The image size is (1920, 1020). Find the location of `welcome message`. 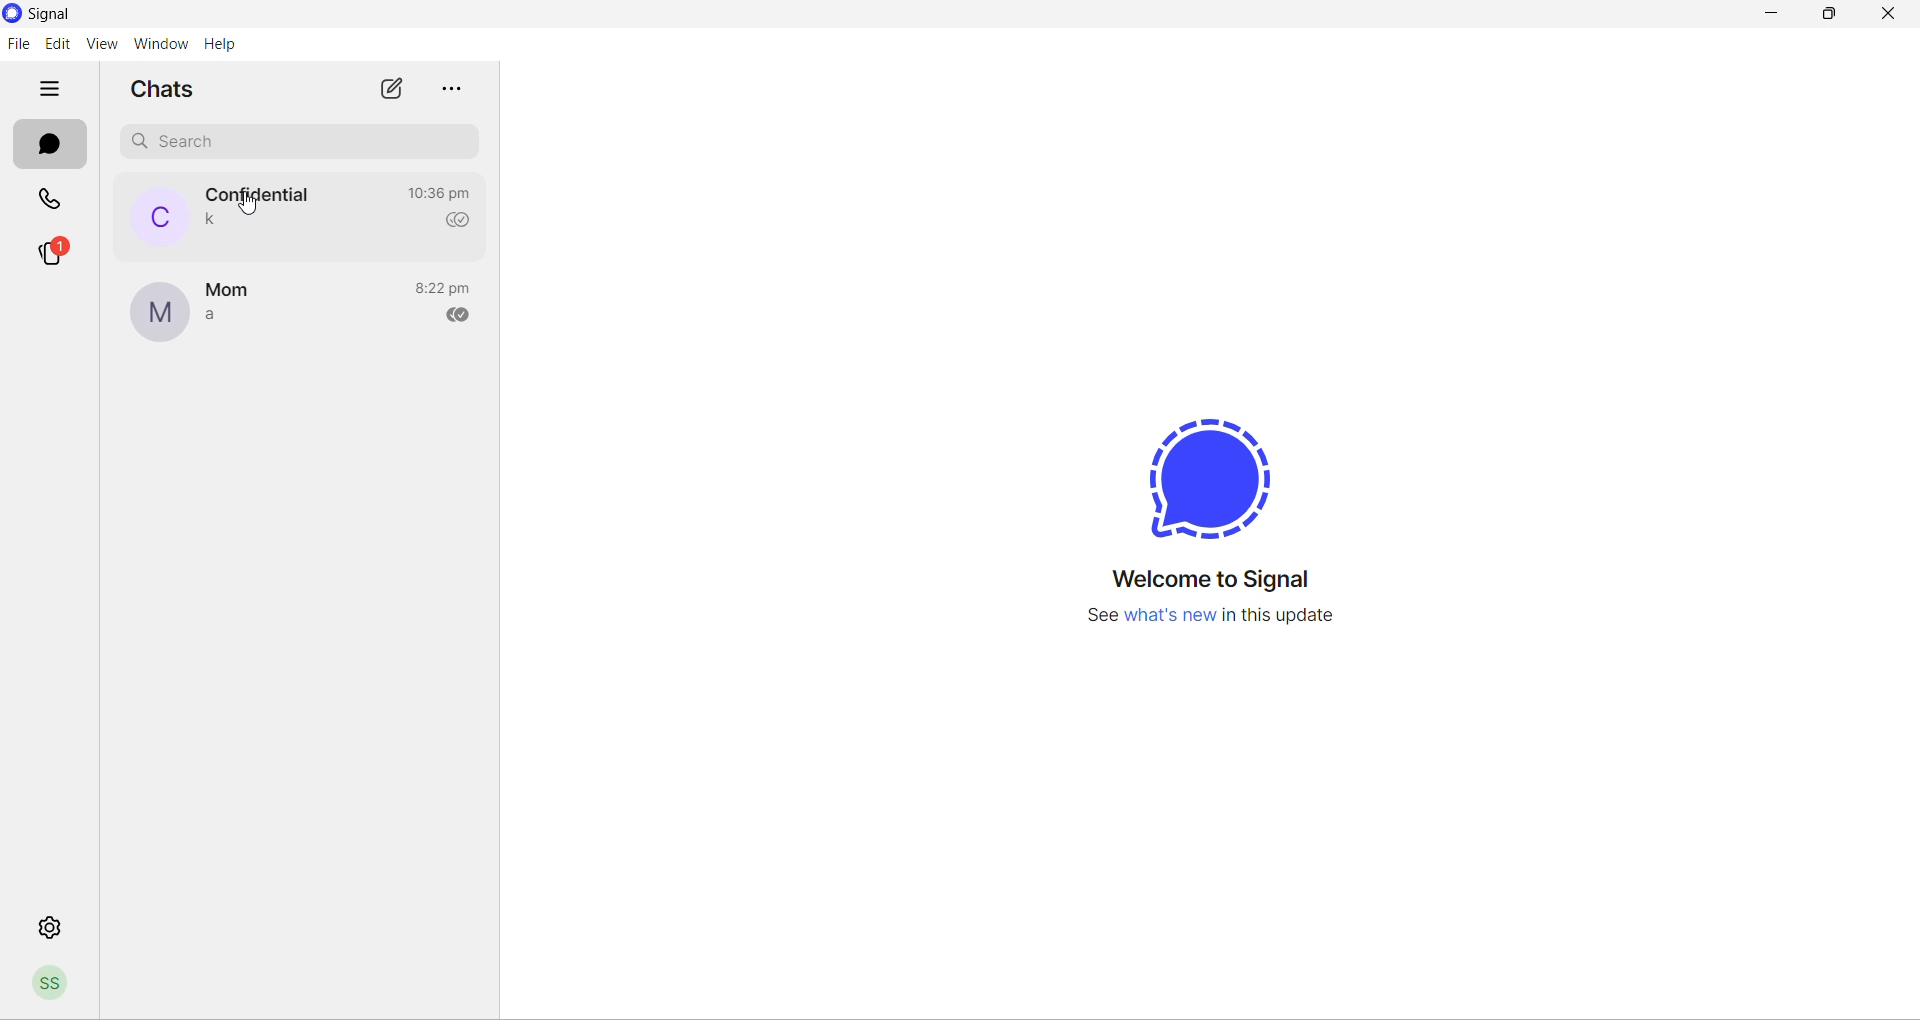

welcome message is located at coordinates (1221, 582).